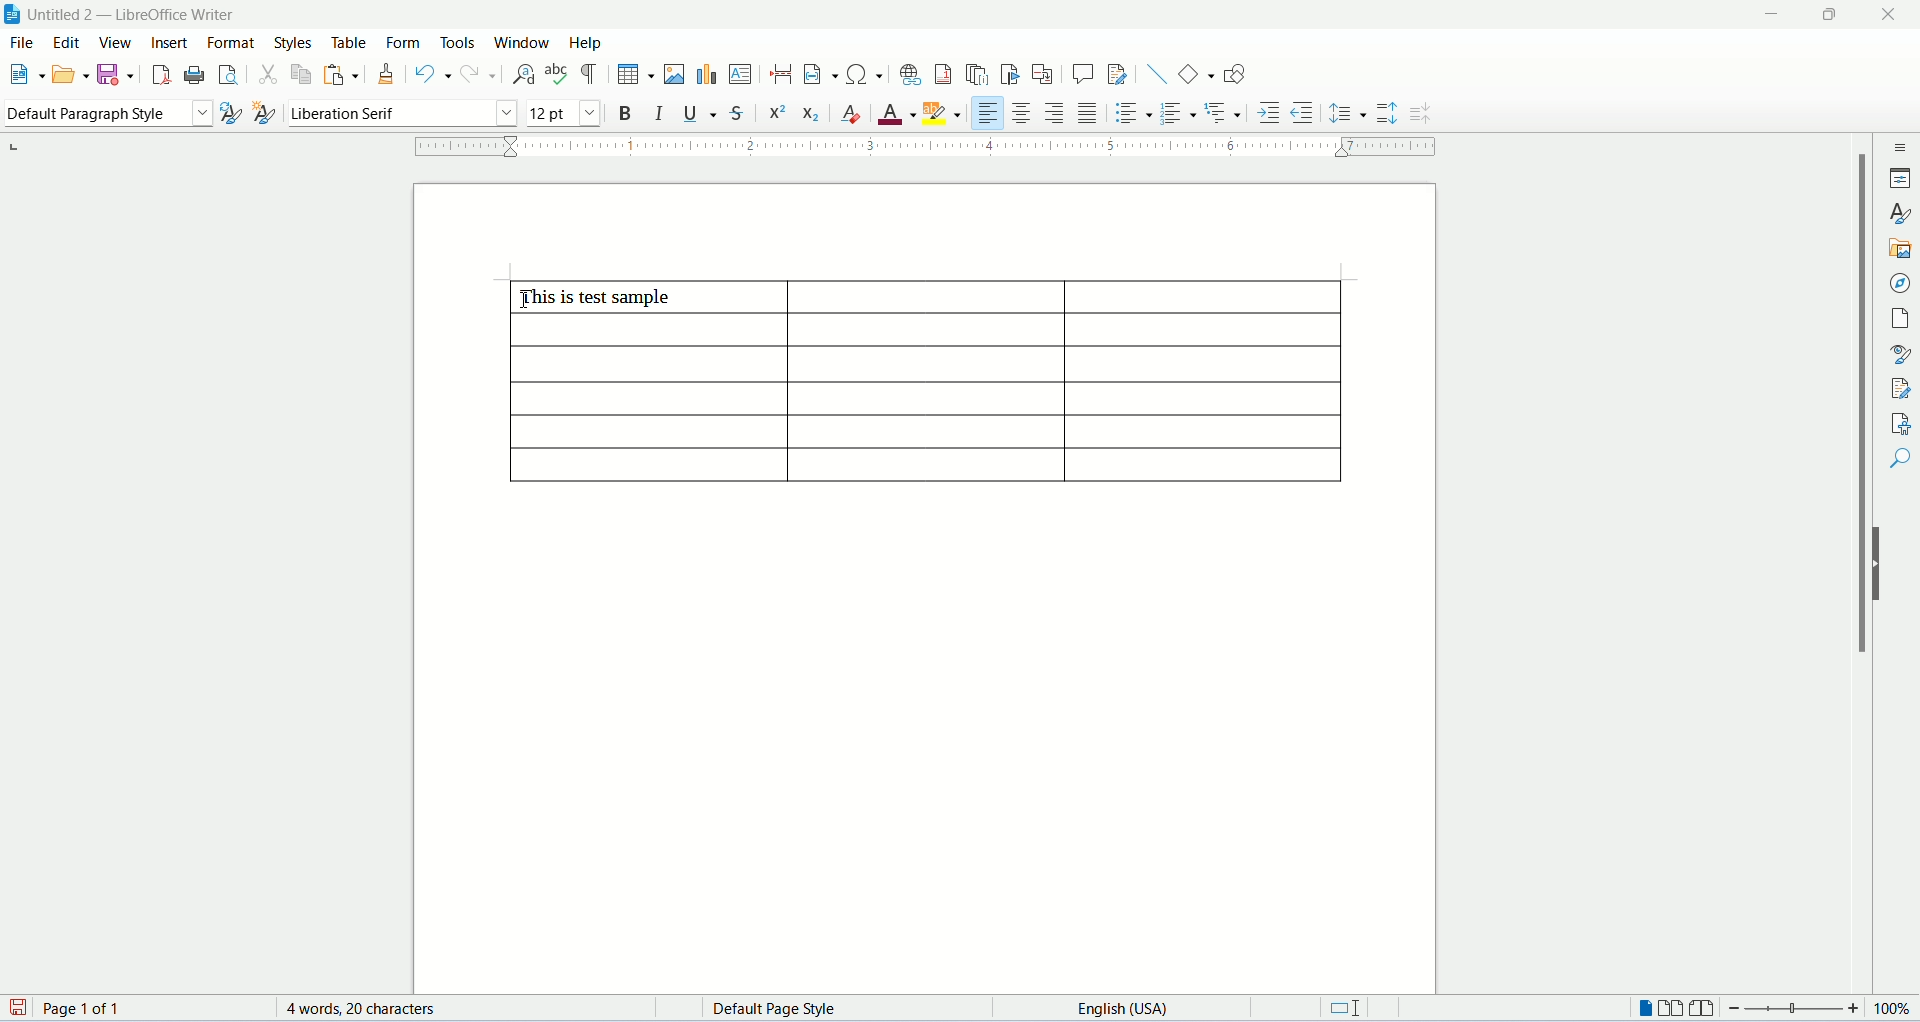  I want to click on hide, so click(1880, 565).